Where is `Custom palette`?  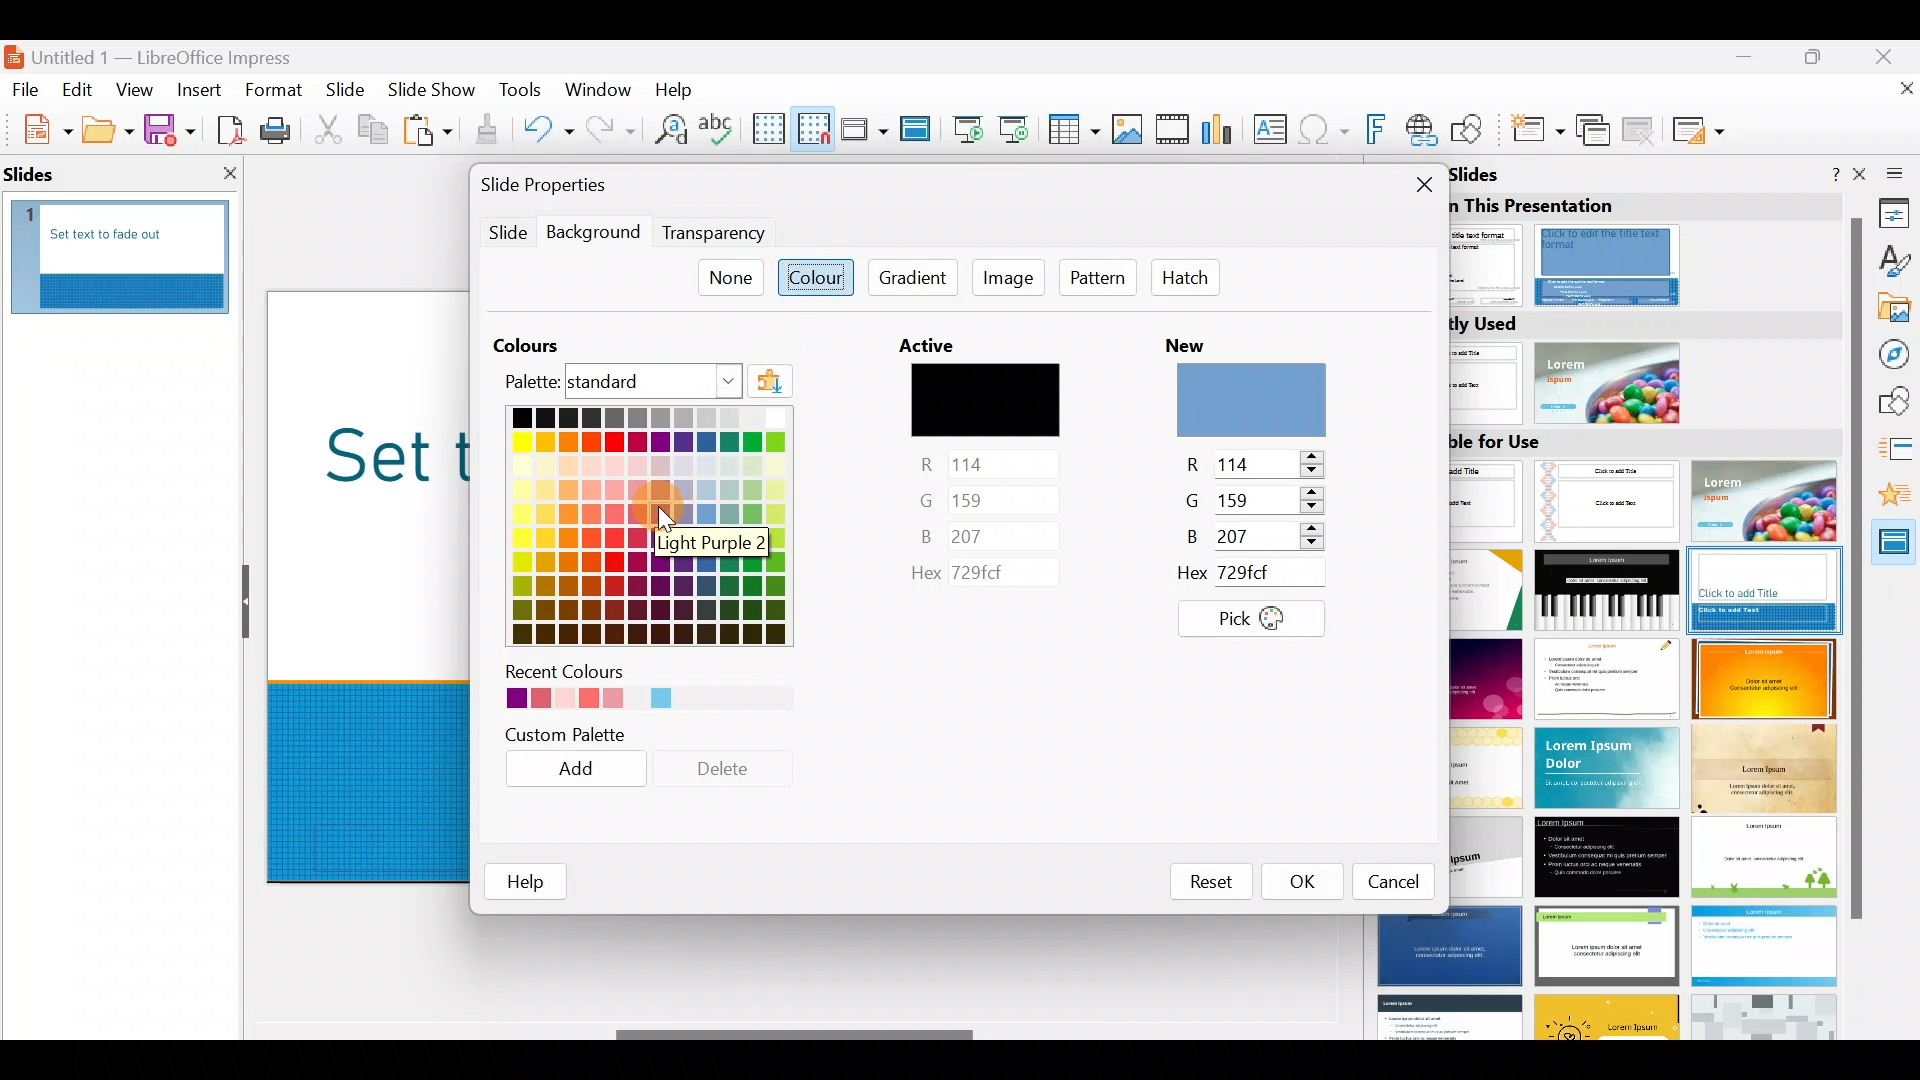
Custom palette is located at coordinates (576, 734).